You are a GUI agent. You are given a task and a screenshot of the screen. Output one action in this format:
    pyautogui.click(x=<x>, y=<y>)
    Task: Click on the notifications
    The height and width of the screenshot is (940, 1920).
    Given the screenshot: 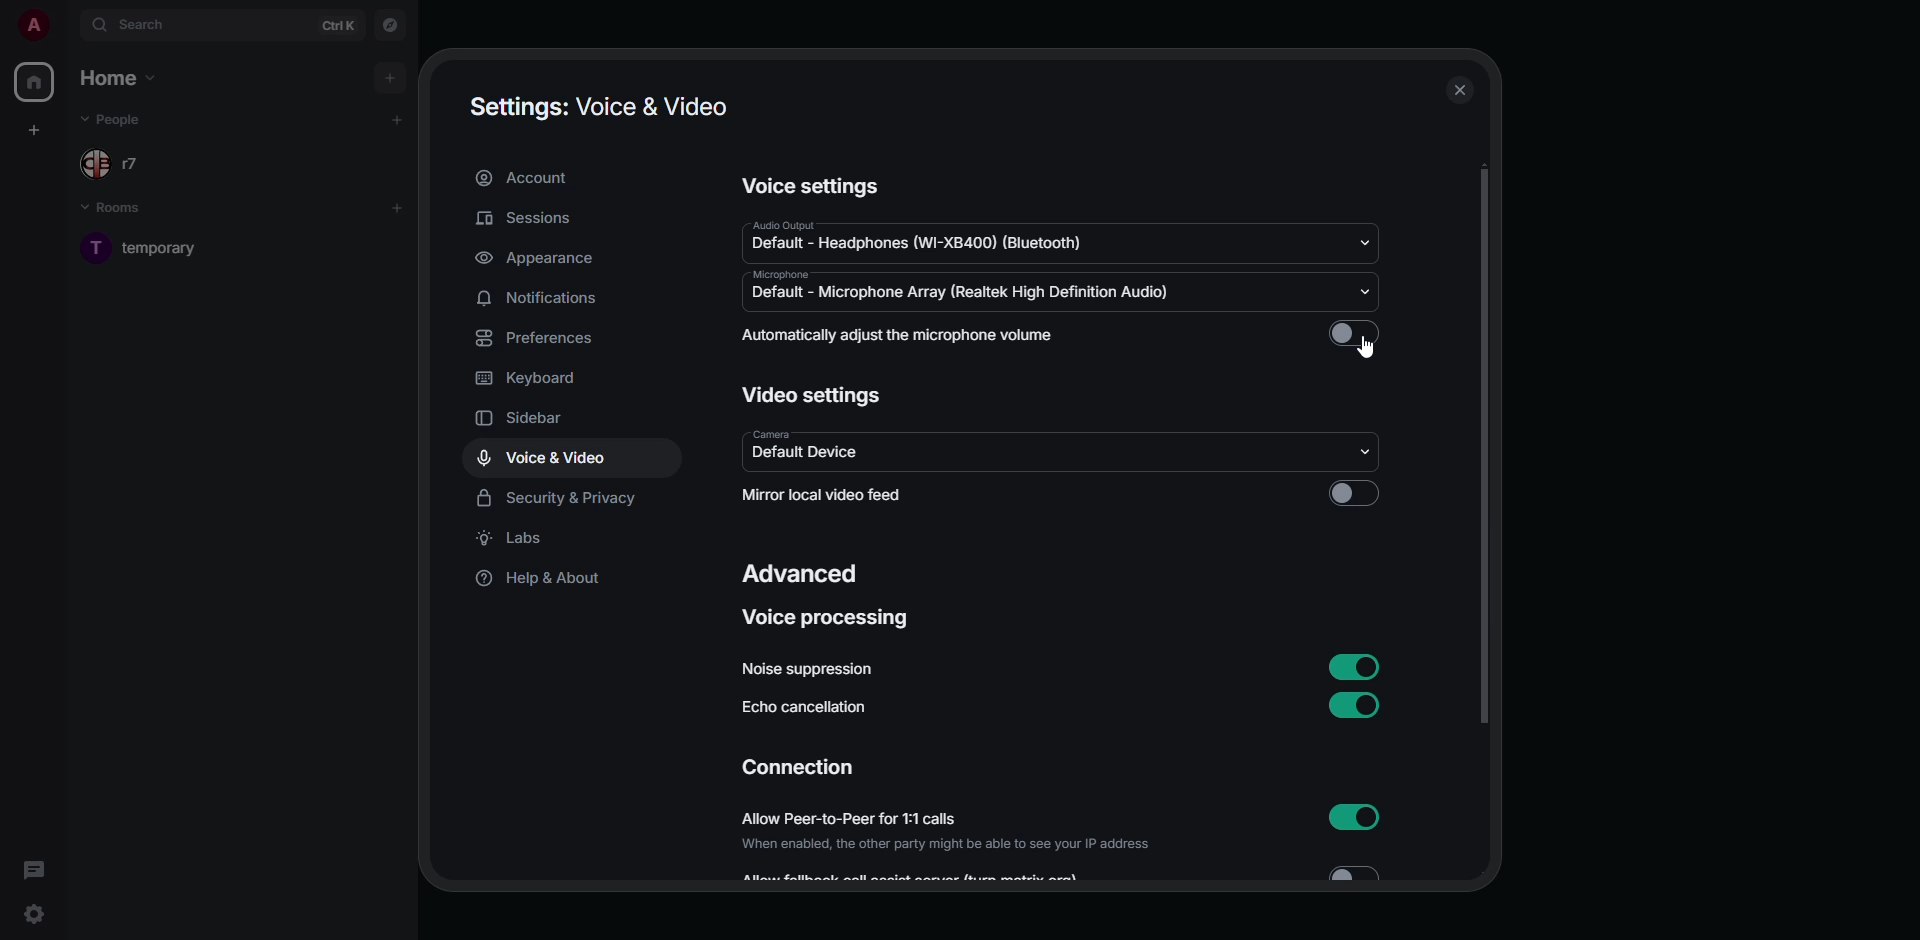 What is the action you would take?
    pyautogui.click(x=538, y=299)
    